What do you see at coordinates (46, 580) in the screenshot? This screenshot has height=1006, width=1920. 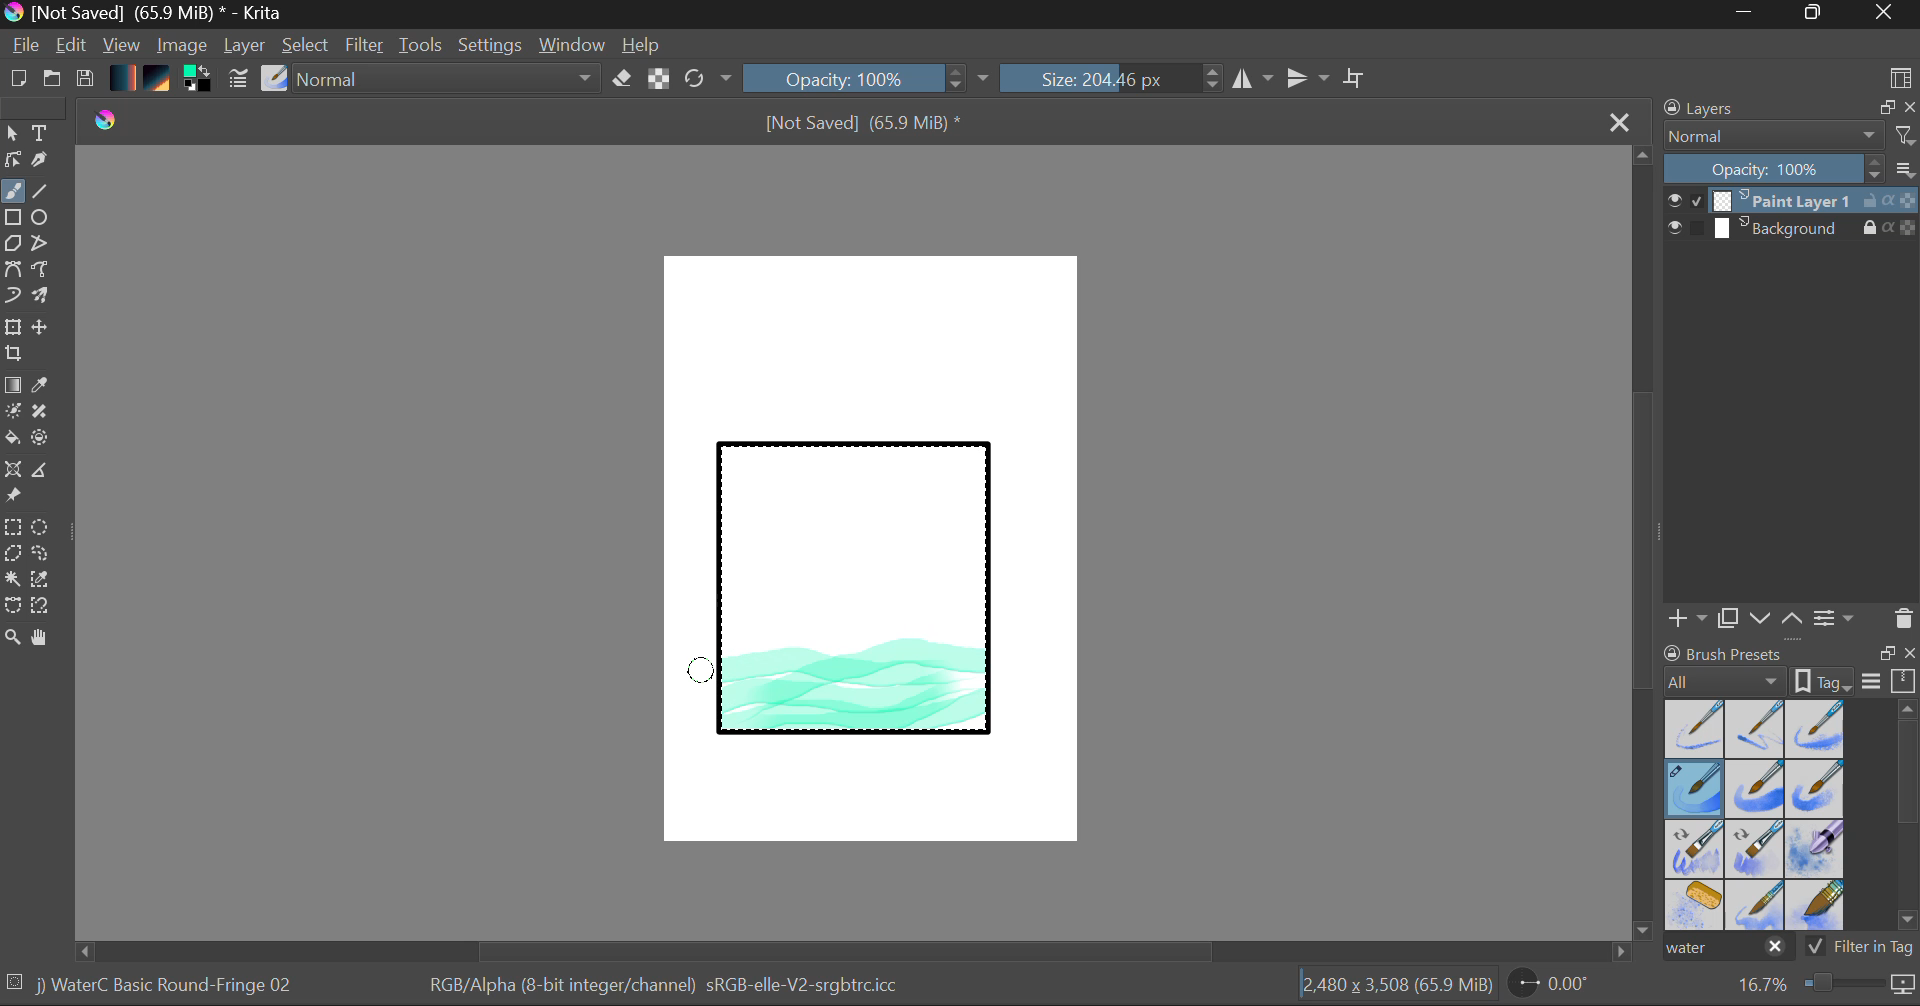 I see `Similar Color Selector` at bounding box center [46, 580].